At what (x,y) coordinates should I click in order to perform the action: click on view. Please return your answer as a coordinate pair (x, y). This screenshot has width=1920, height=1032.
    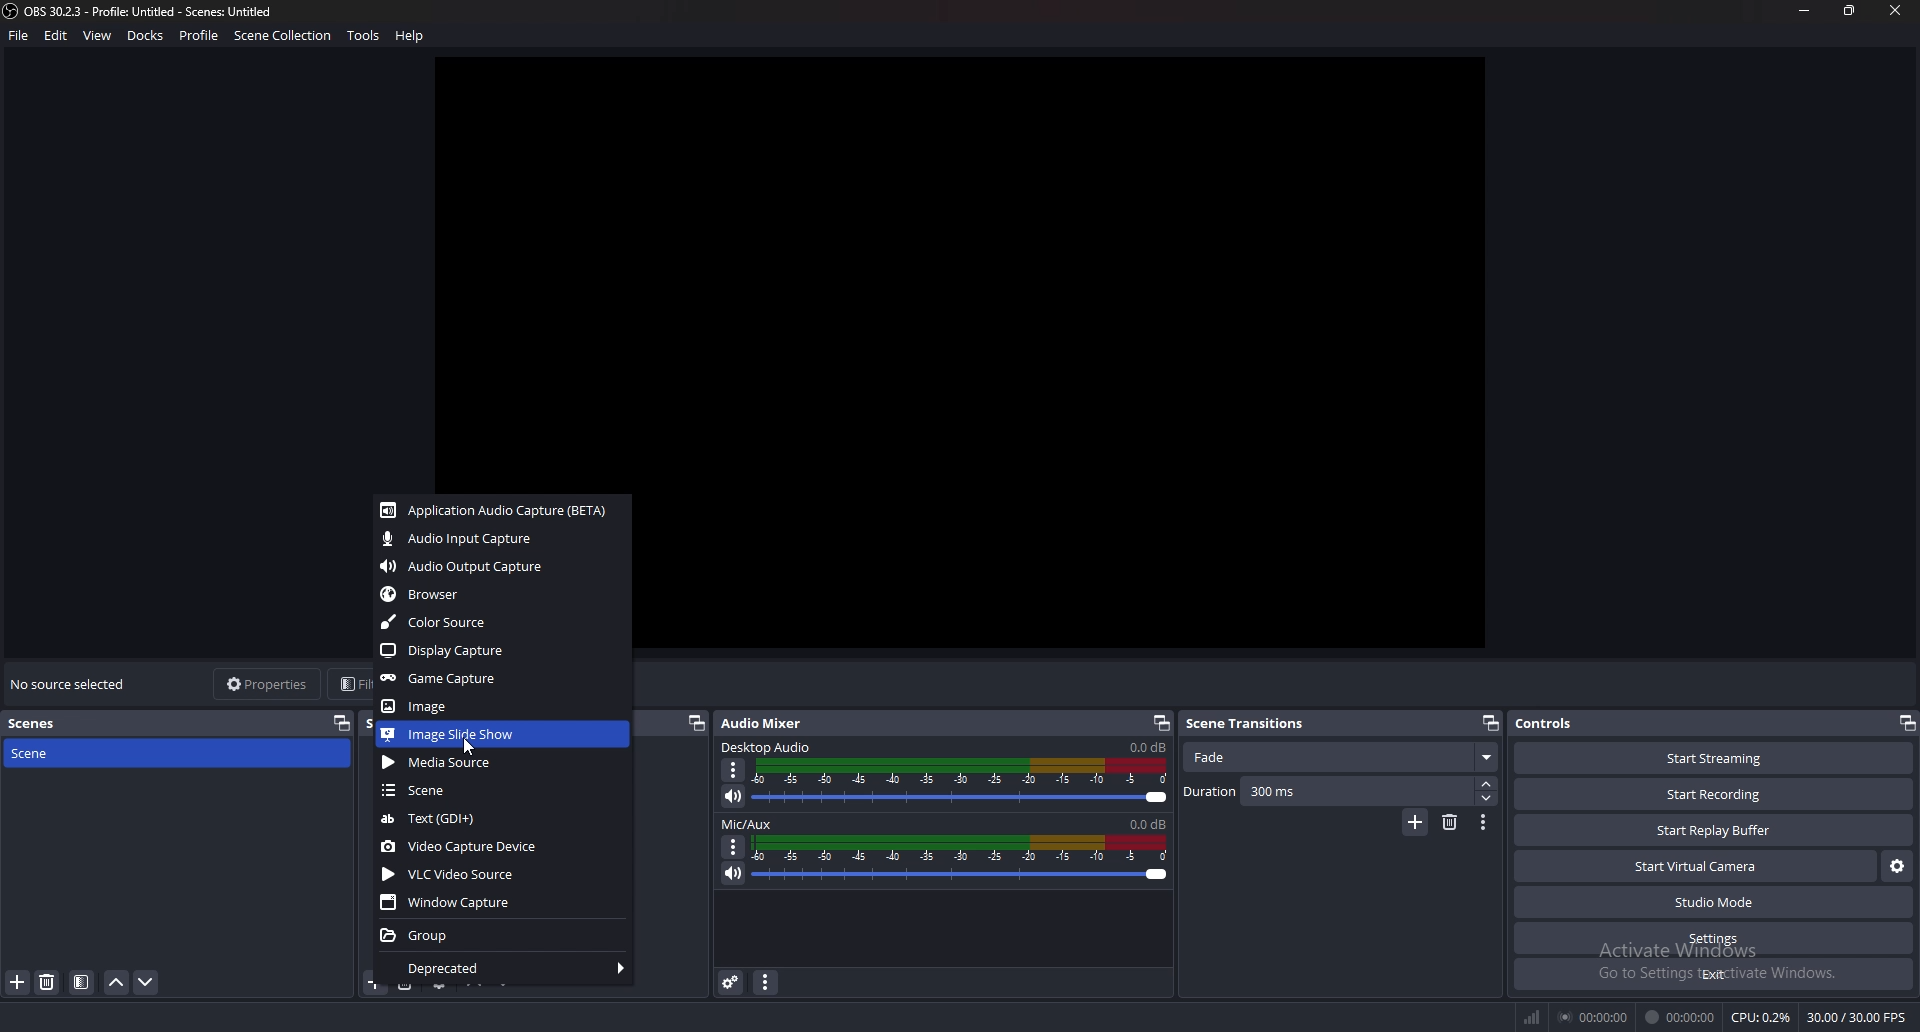
    Looking at the image, I should click on (98, 35).